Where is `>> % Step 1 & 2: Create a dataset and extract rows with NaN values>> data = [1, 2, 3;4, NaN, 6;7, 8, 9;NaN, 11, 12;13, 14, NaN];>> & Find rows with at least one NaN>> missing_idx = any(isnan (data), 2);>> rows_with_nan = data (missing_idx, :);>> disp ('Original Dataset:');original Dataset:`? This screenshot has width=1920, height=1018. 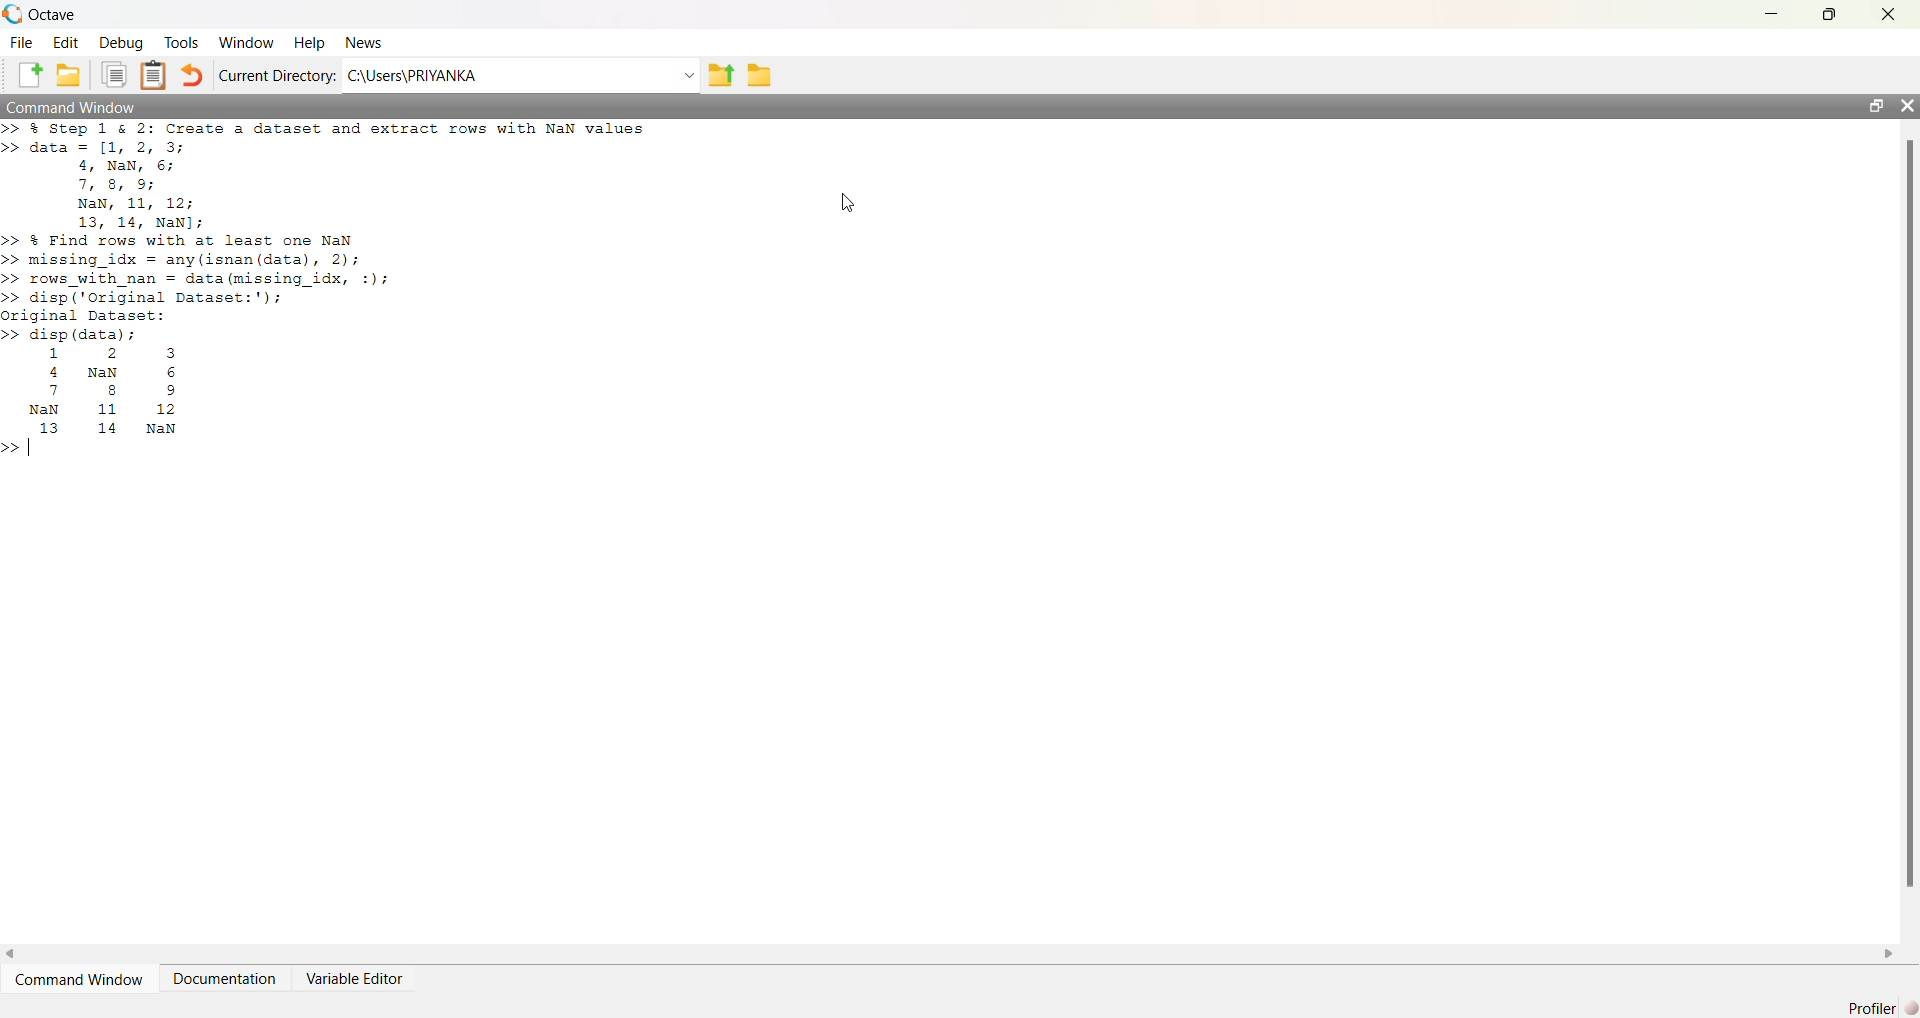 >> % Step 1 & 2: Create a dataset and extract rows with NaN values>> data = [1, 2, 3;4, NaN, 6;7, 8, 9;NaN, 11, 12;13, 14, NaN];>> & Find rows with at least one NaN>> missing_idx = any(isnan (data), 2);>> rows_with_nan = data (missing_idx, :);>> disp ('Original Dataset:');original Dataset: is located at coordinates (329, 221).